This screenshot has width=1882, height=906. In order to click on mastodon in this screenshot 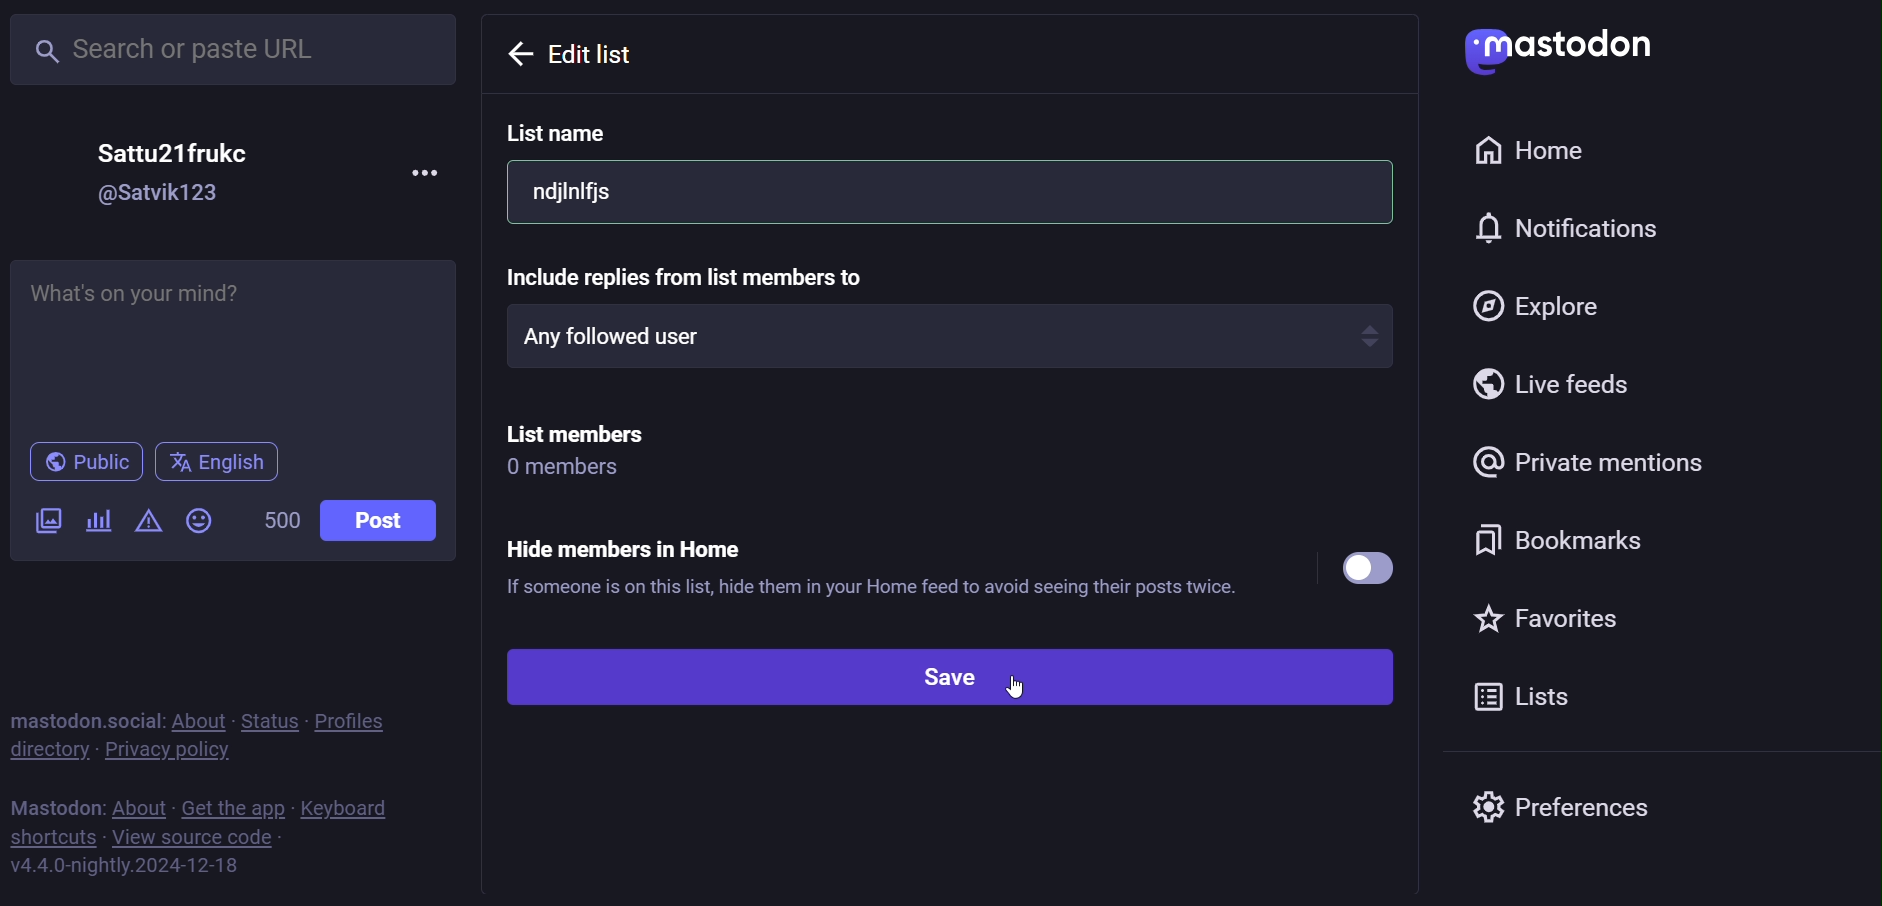, I will do `click(52, 805)`.